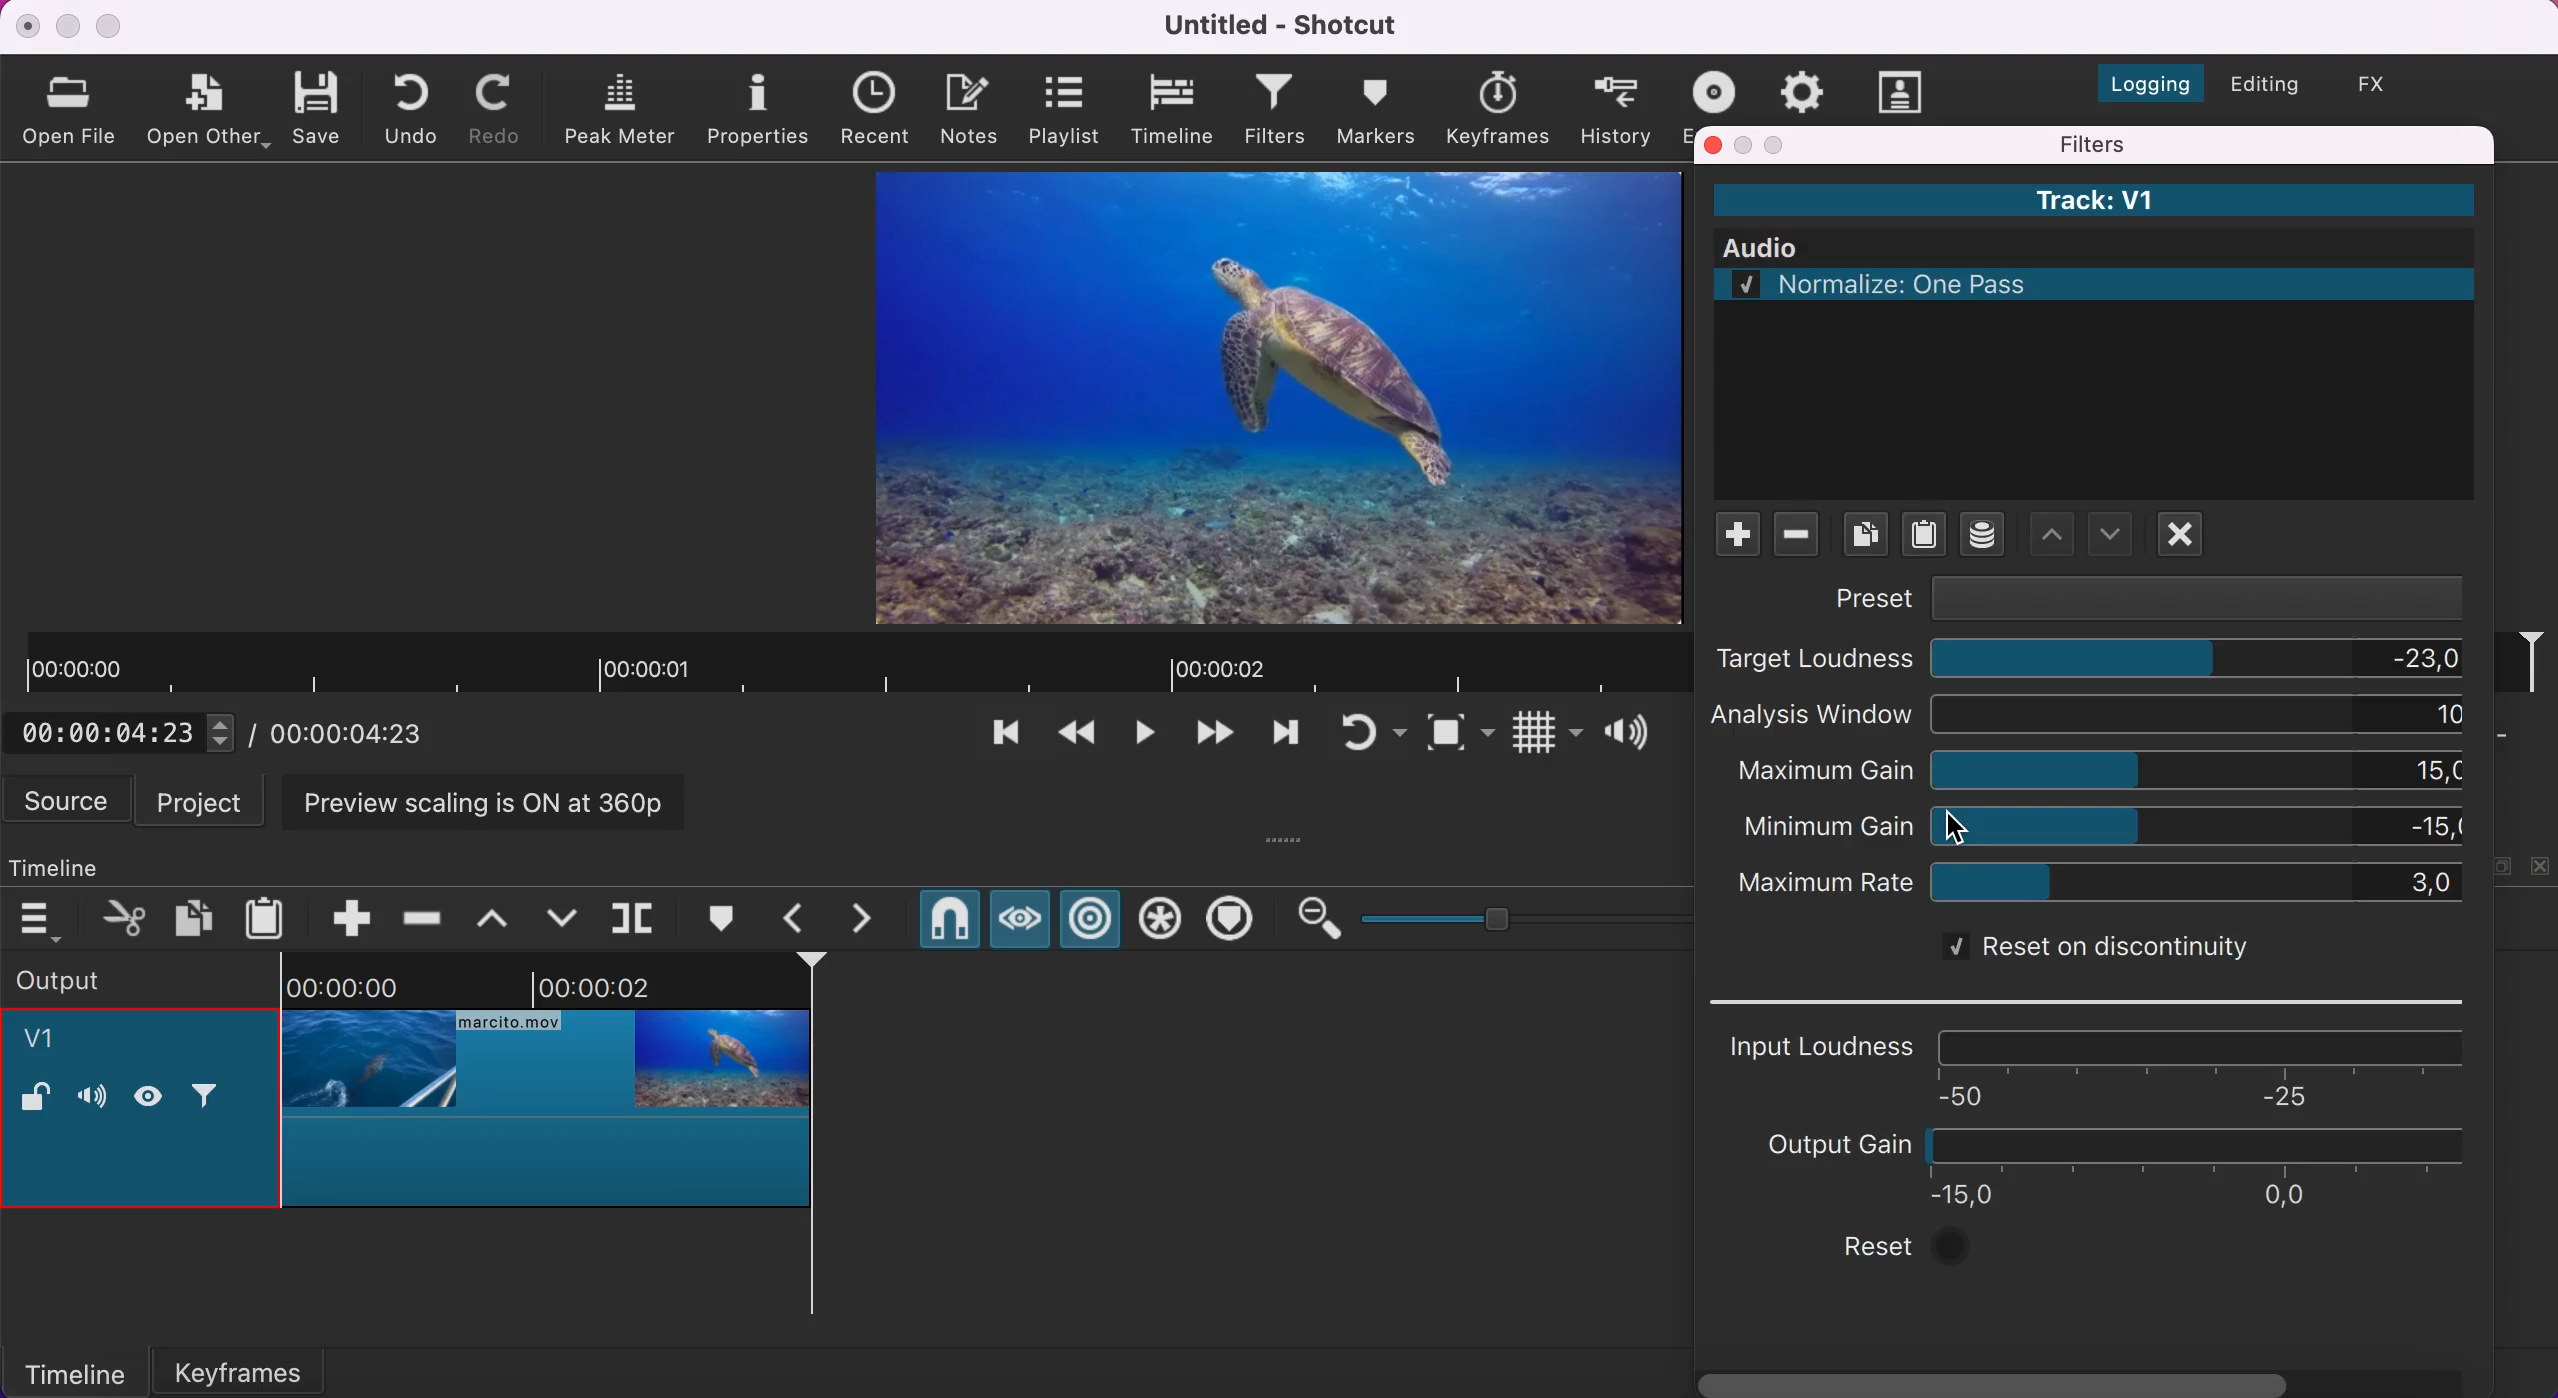 The width and height of the screenshot is (2558, 1398). I want to click on undo, so click(417, 107).